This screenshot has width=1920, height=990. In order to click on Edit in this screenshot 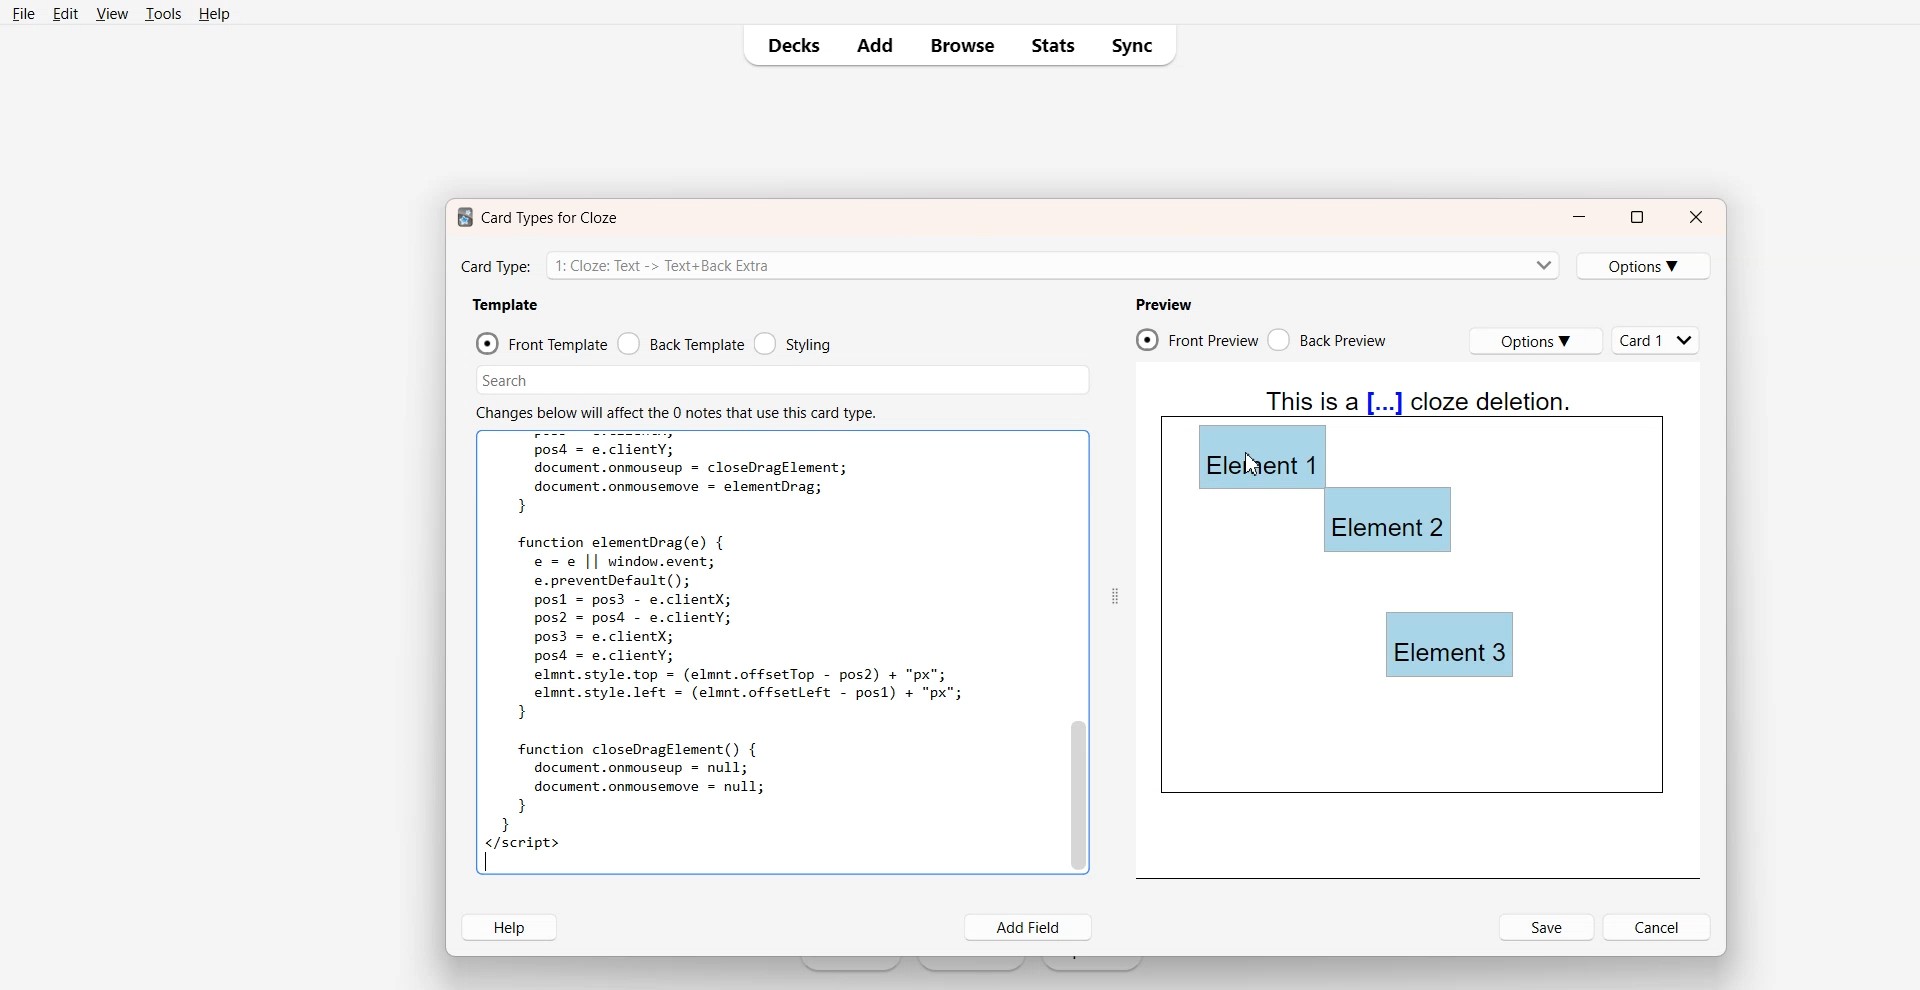, I will do `click(64, 13)`.